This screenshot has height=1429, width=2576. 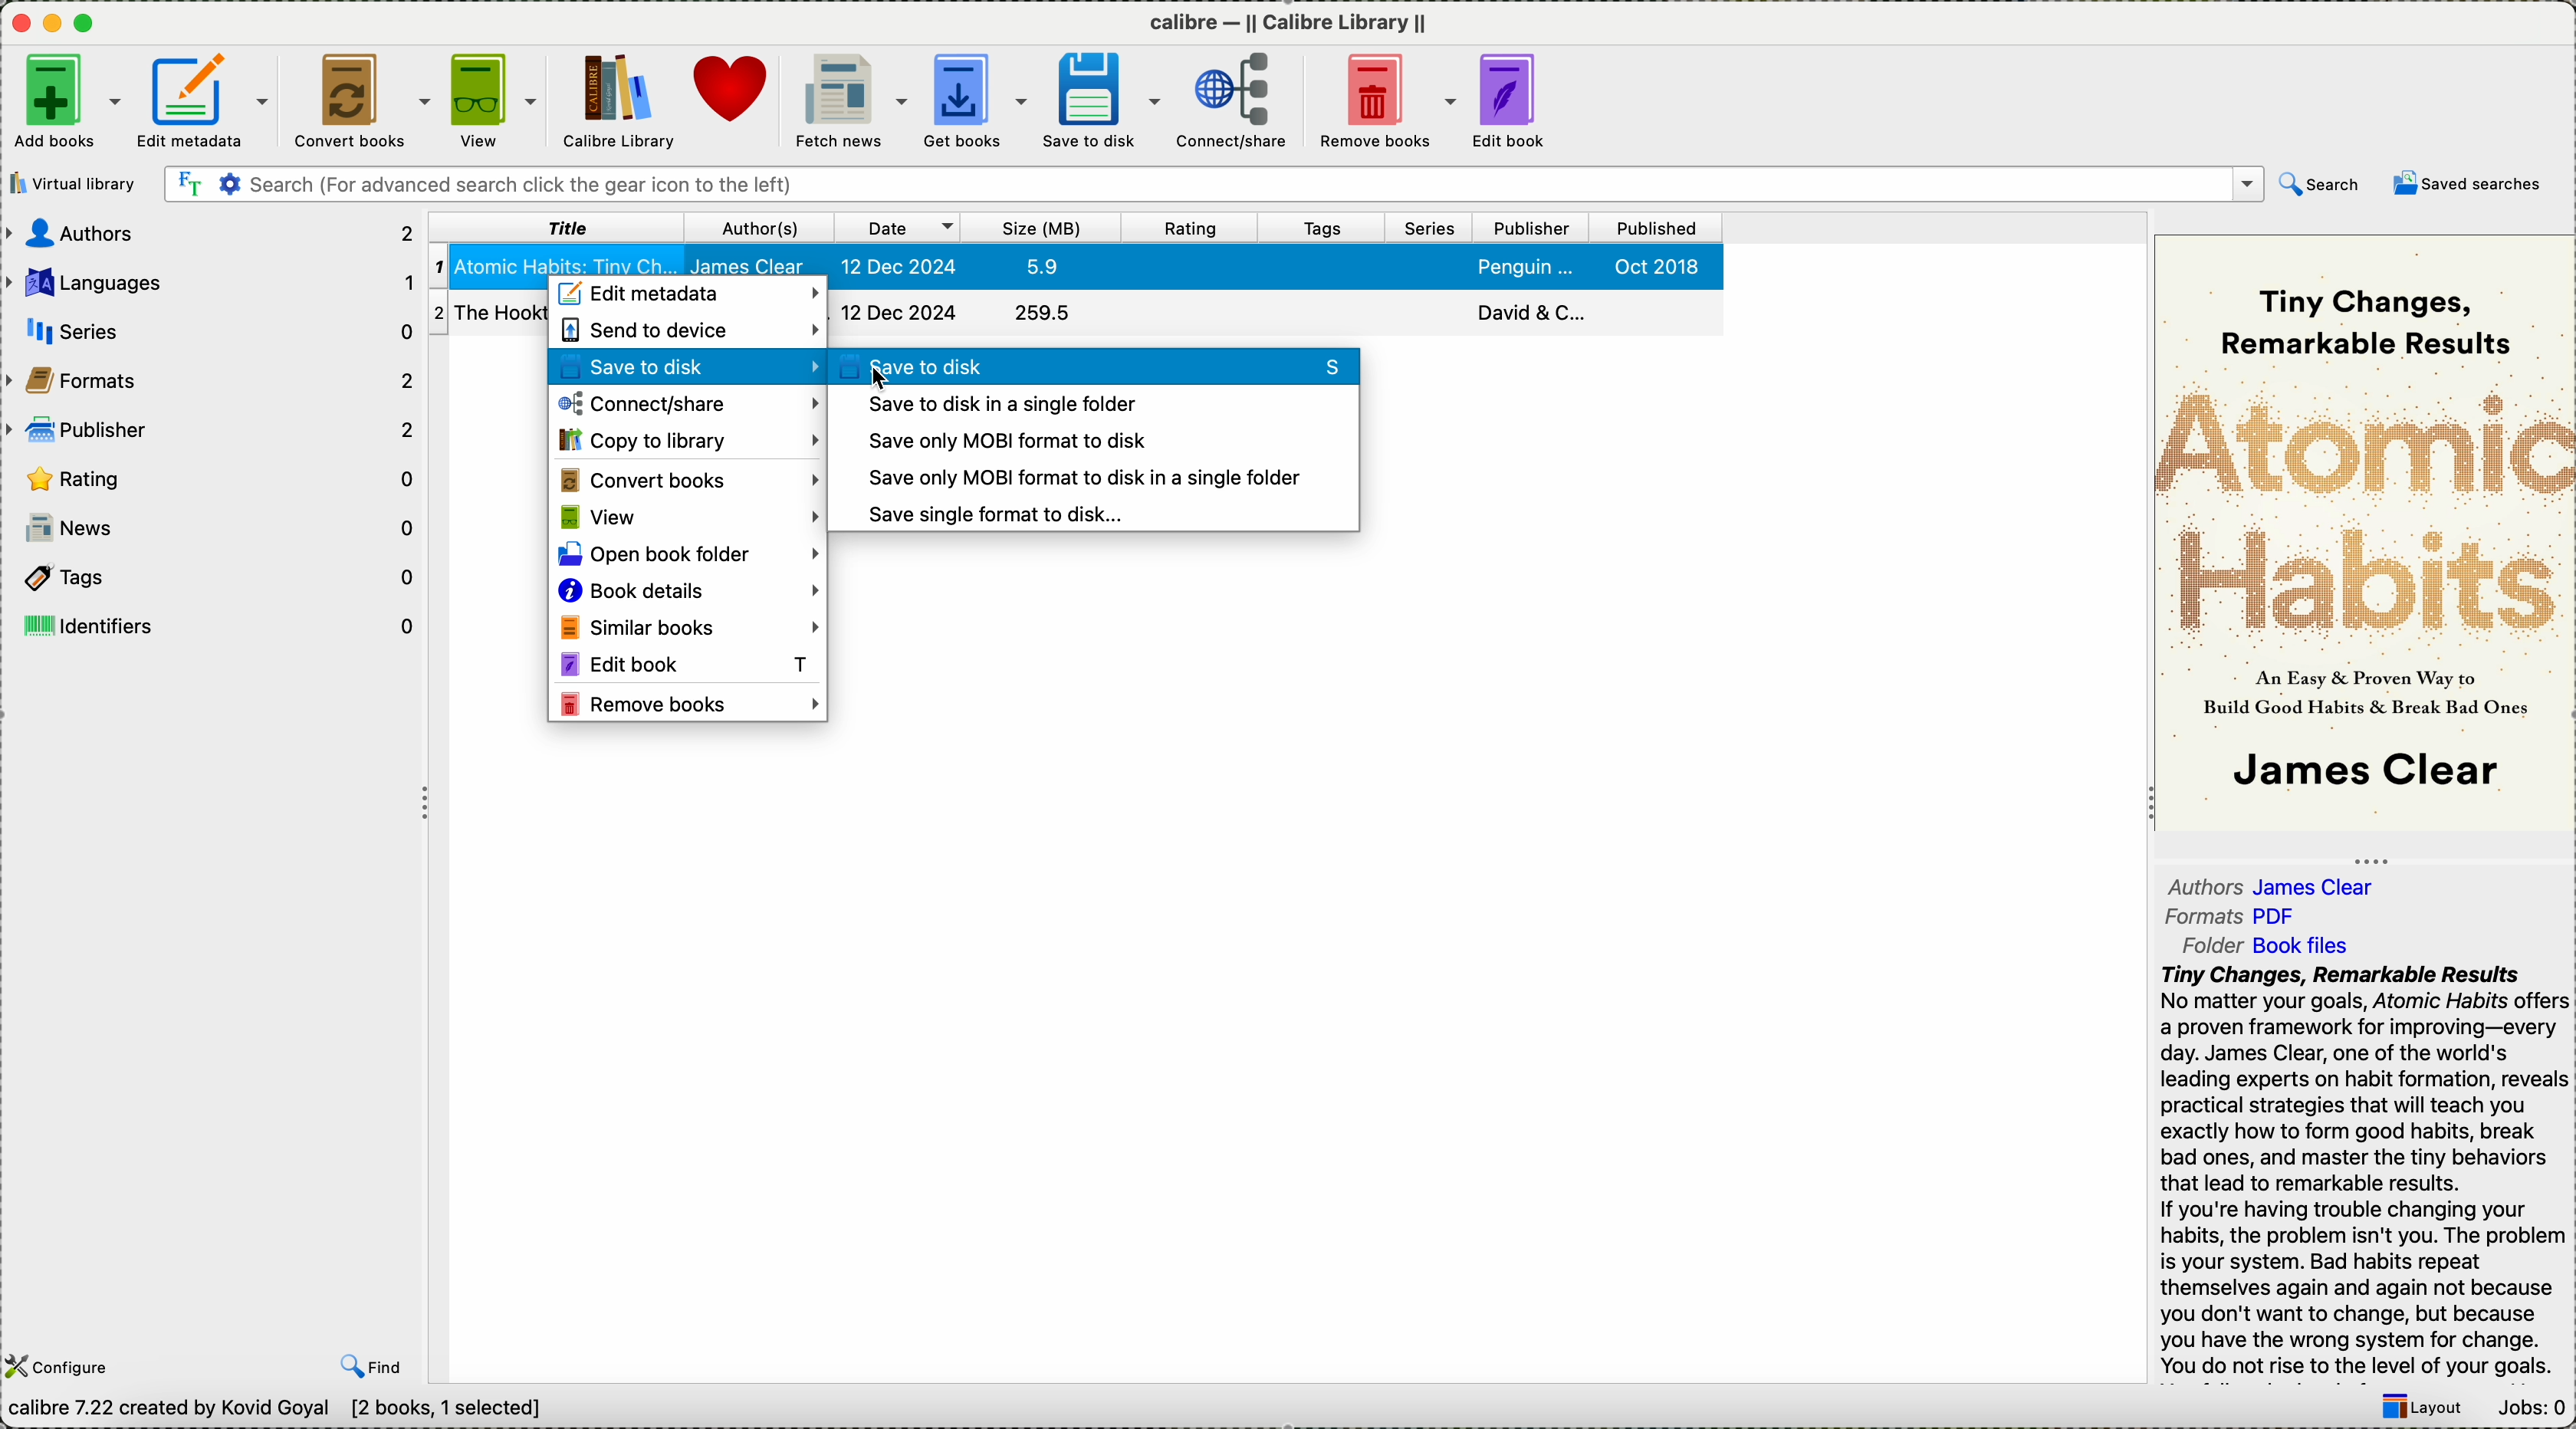 What do you see at coordinates (686, 370) in the screenshot?
I see `save to disk` at bounding box center [686, 370].